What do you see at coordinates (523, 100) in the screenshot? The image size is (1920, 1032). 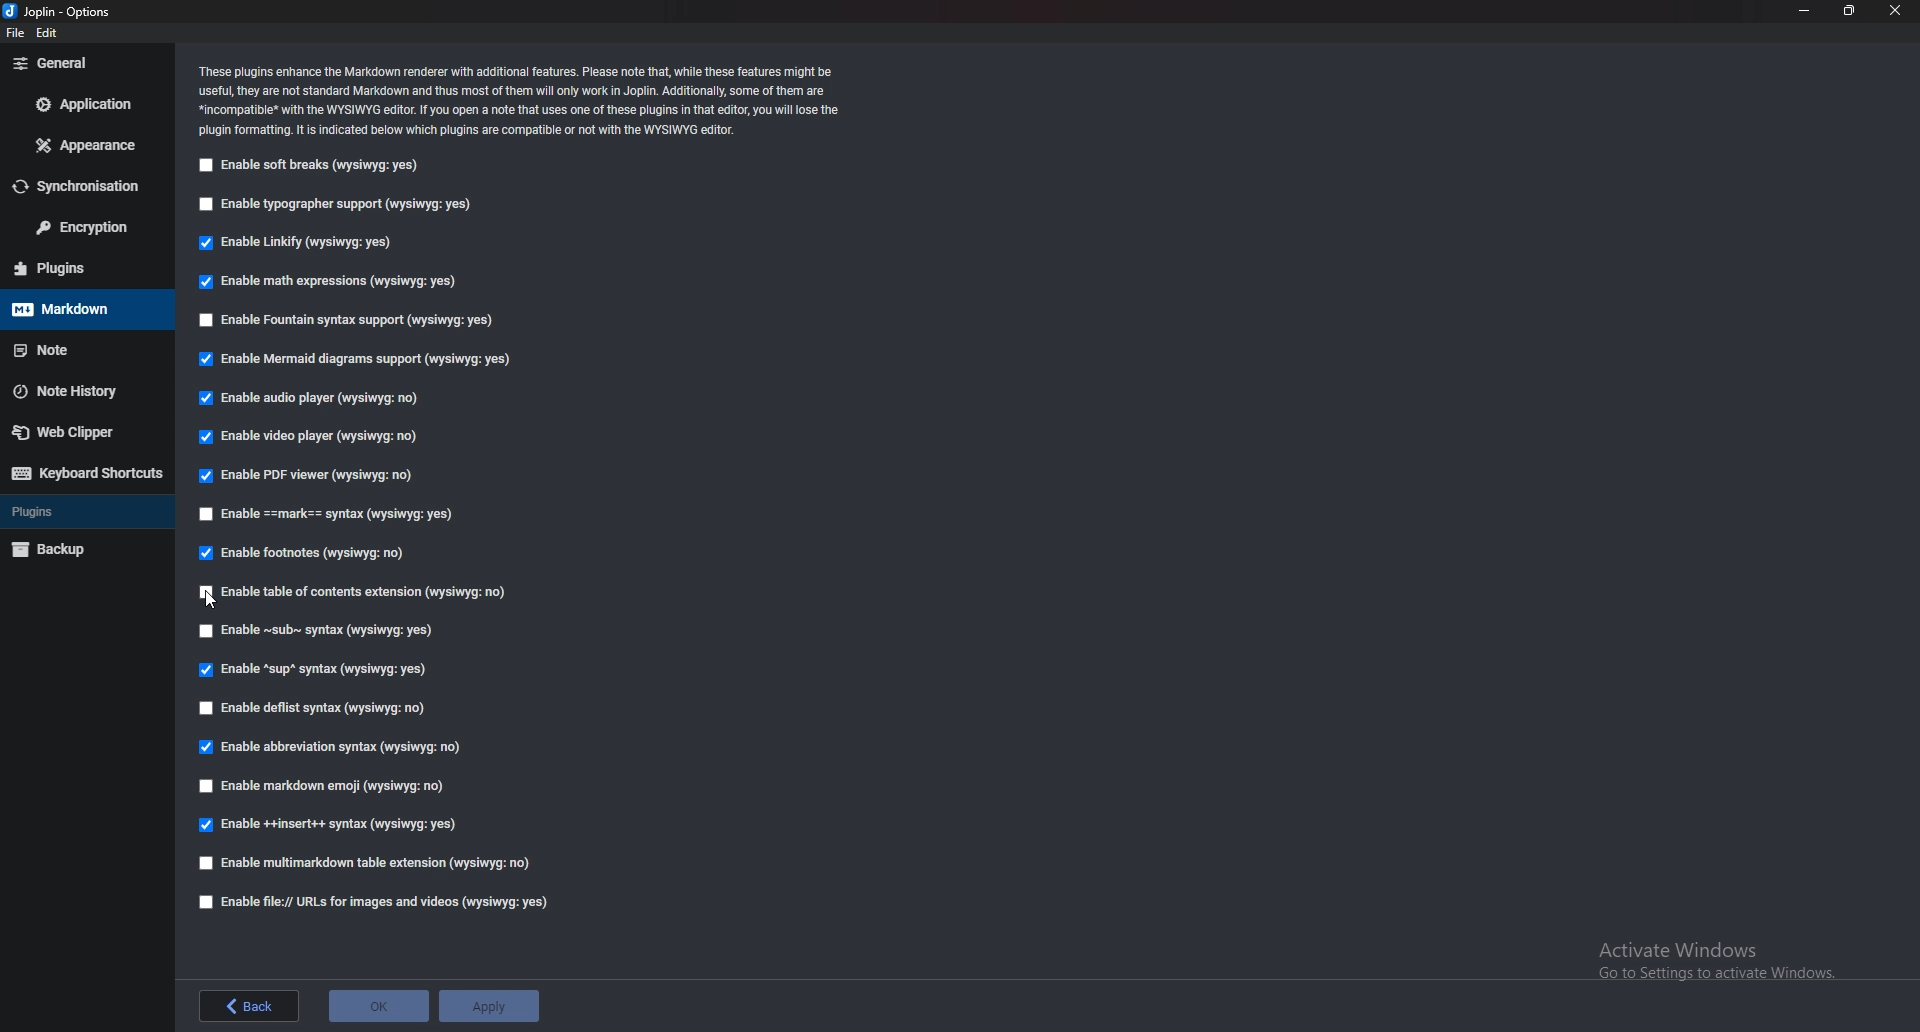 I see `‘These plugins enhance the Markdown renderer with additional features. Please note that, while these features might be
useful, they are not standard Markdown and thus most of them will only work in Joplin. Additionally, Some of them are
*incompatible* with the WYSIWYG editor. If ou open a note that uses one of these plugins in that editor, you will lose the
plugin formatting. It is indicated below which plugins are compatible or not with the WYSIWYG editor.` at bounding box center [523, 100].